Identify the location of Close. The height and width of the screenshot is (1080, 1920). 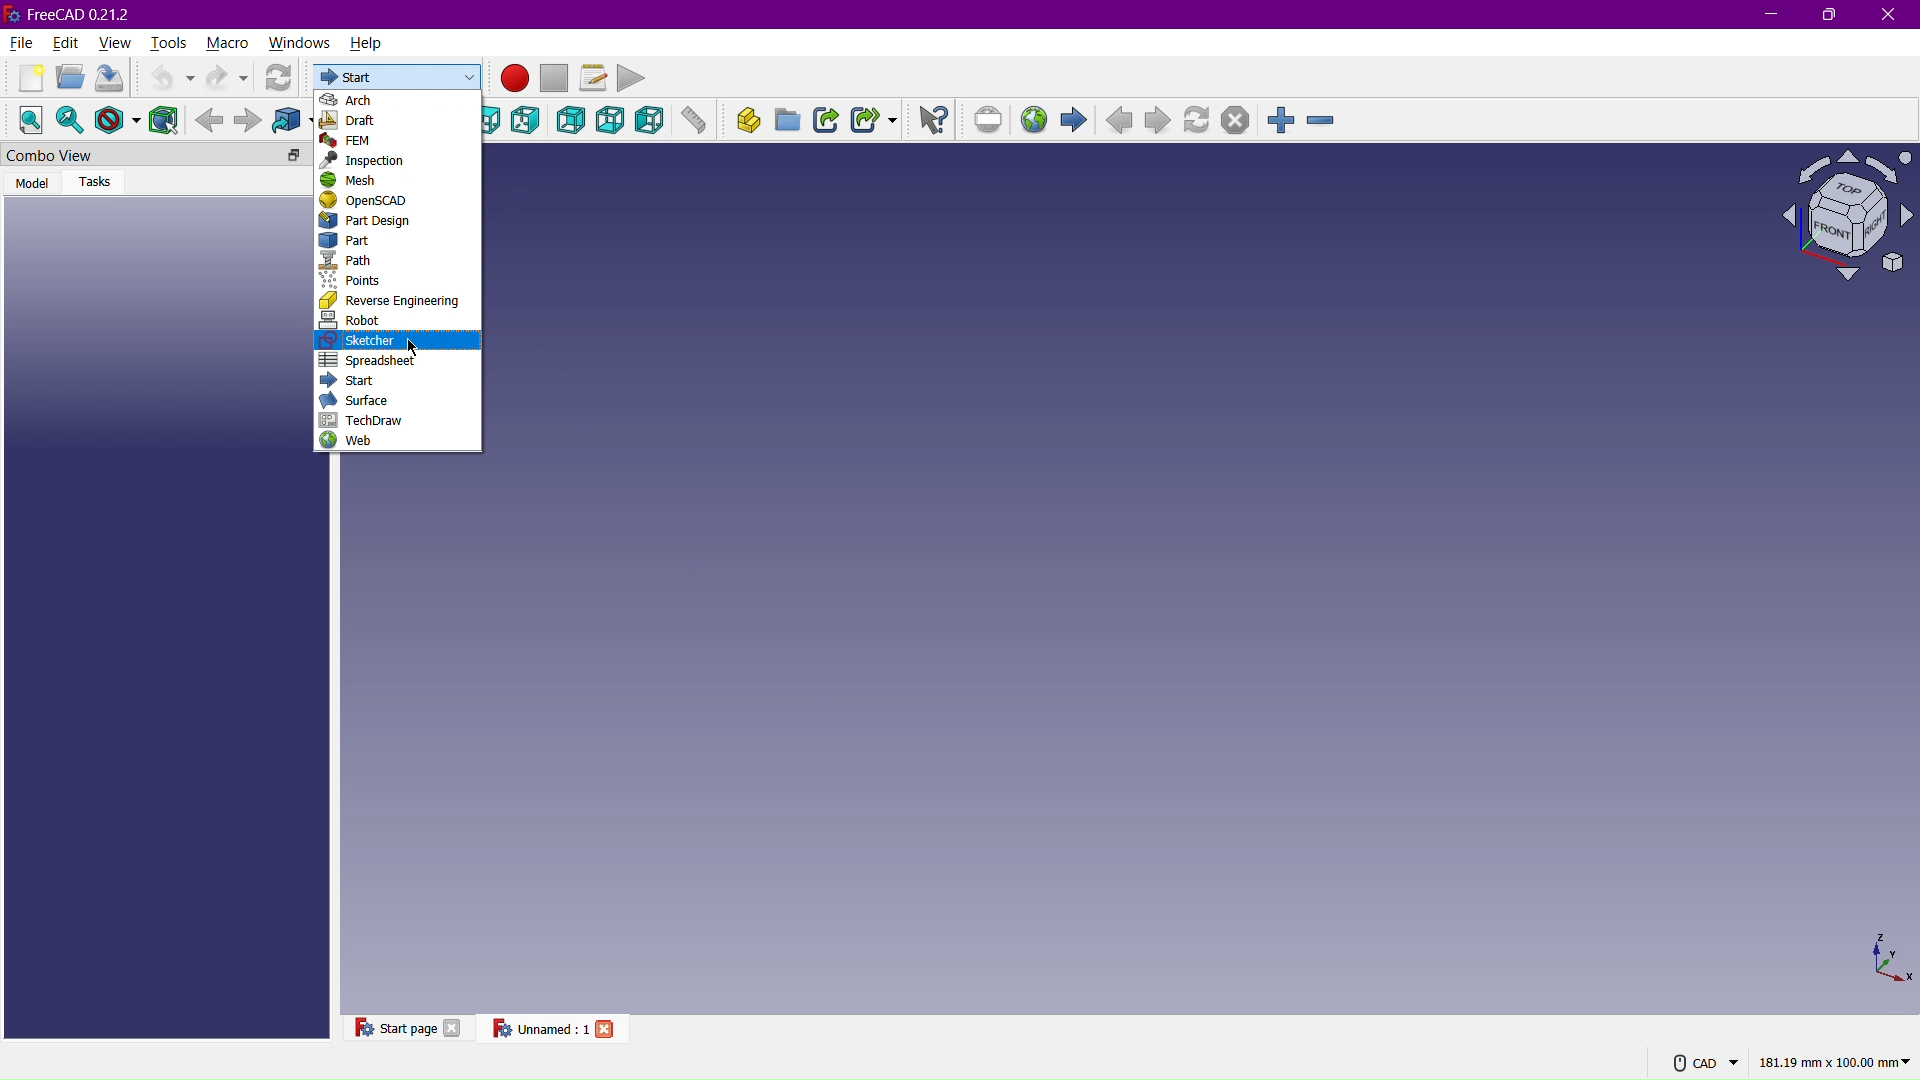
(1892, 15).